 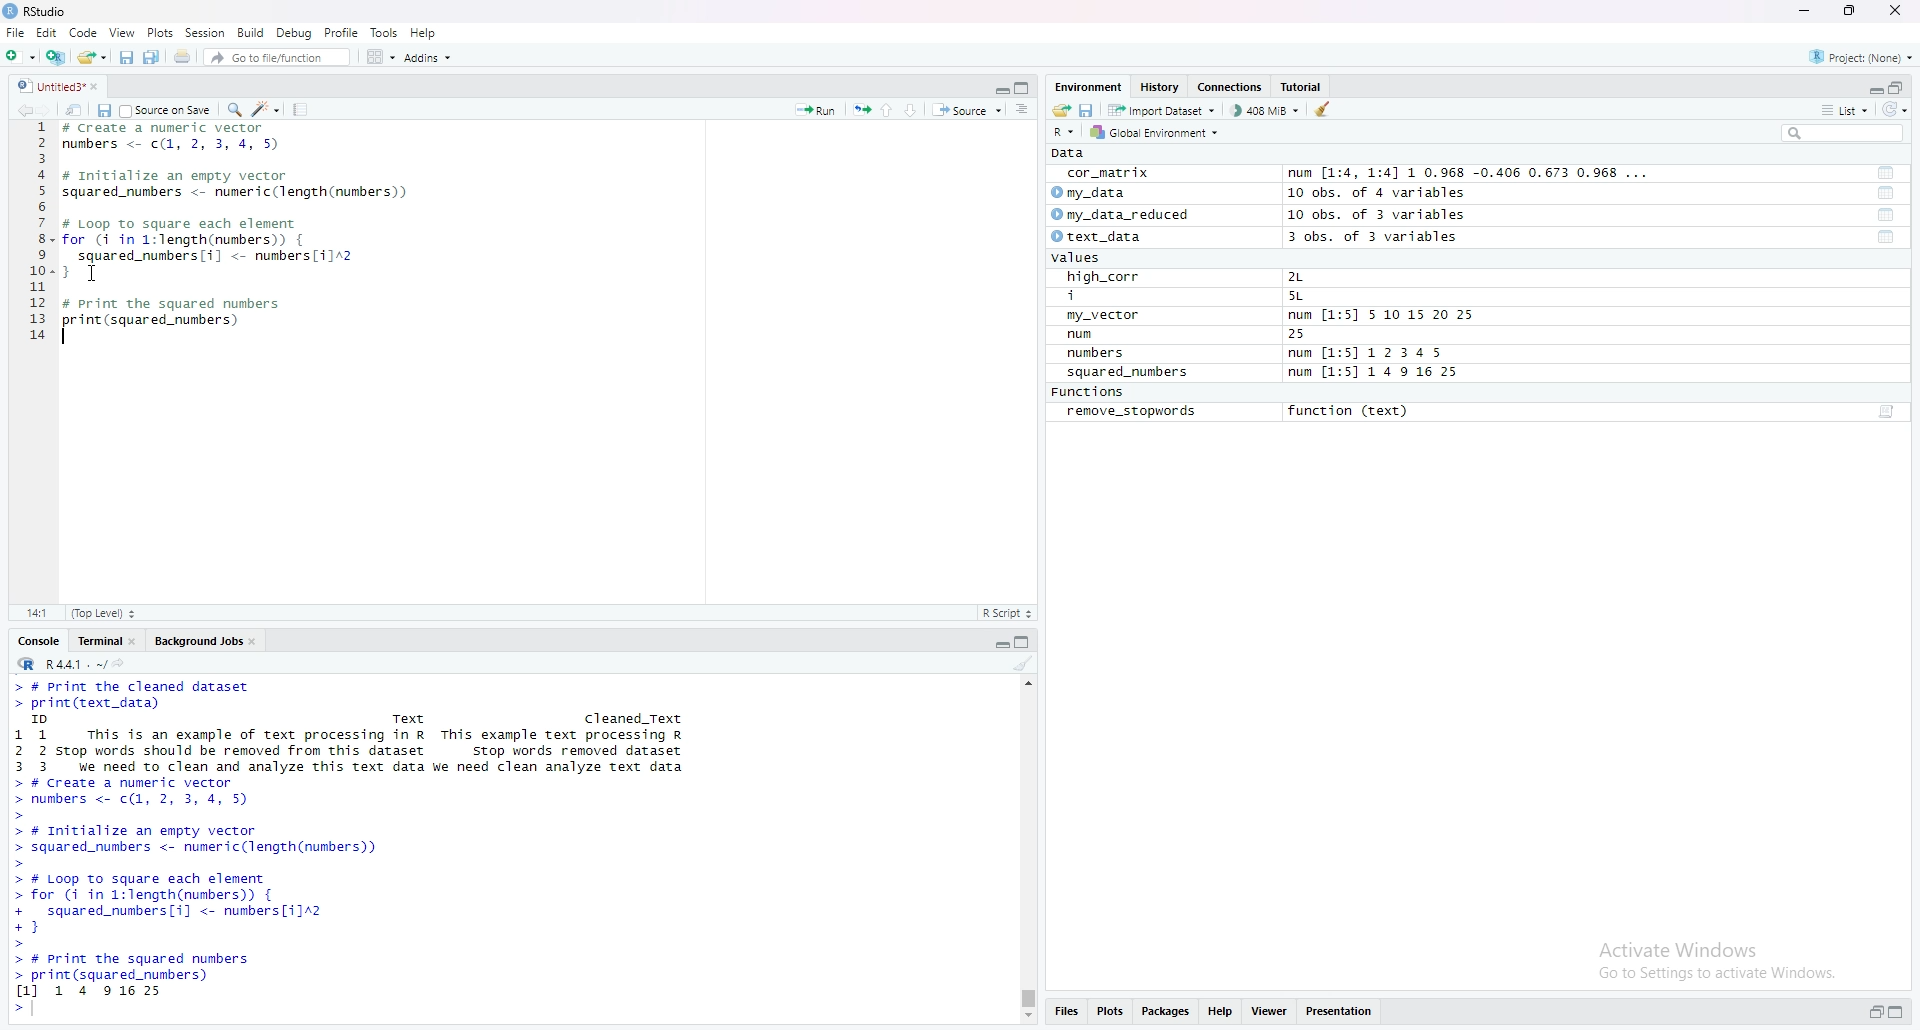 What do you see at coordinates (103, 109) in the screenshot?
I see `save` at bounding box center [103, 109].